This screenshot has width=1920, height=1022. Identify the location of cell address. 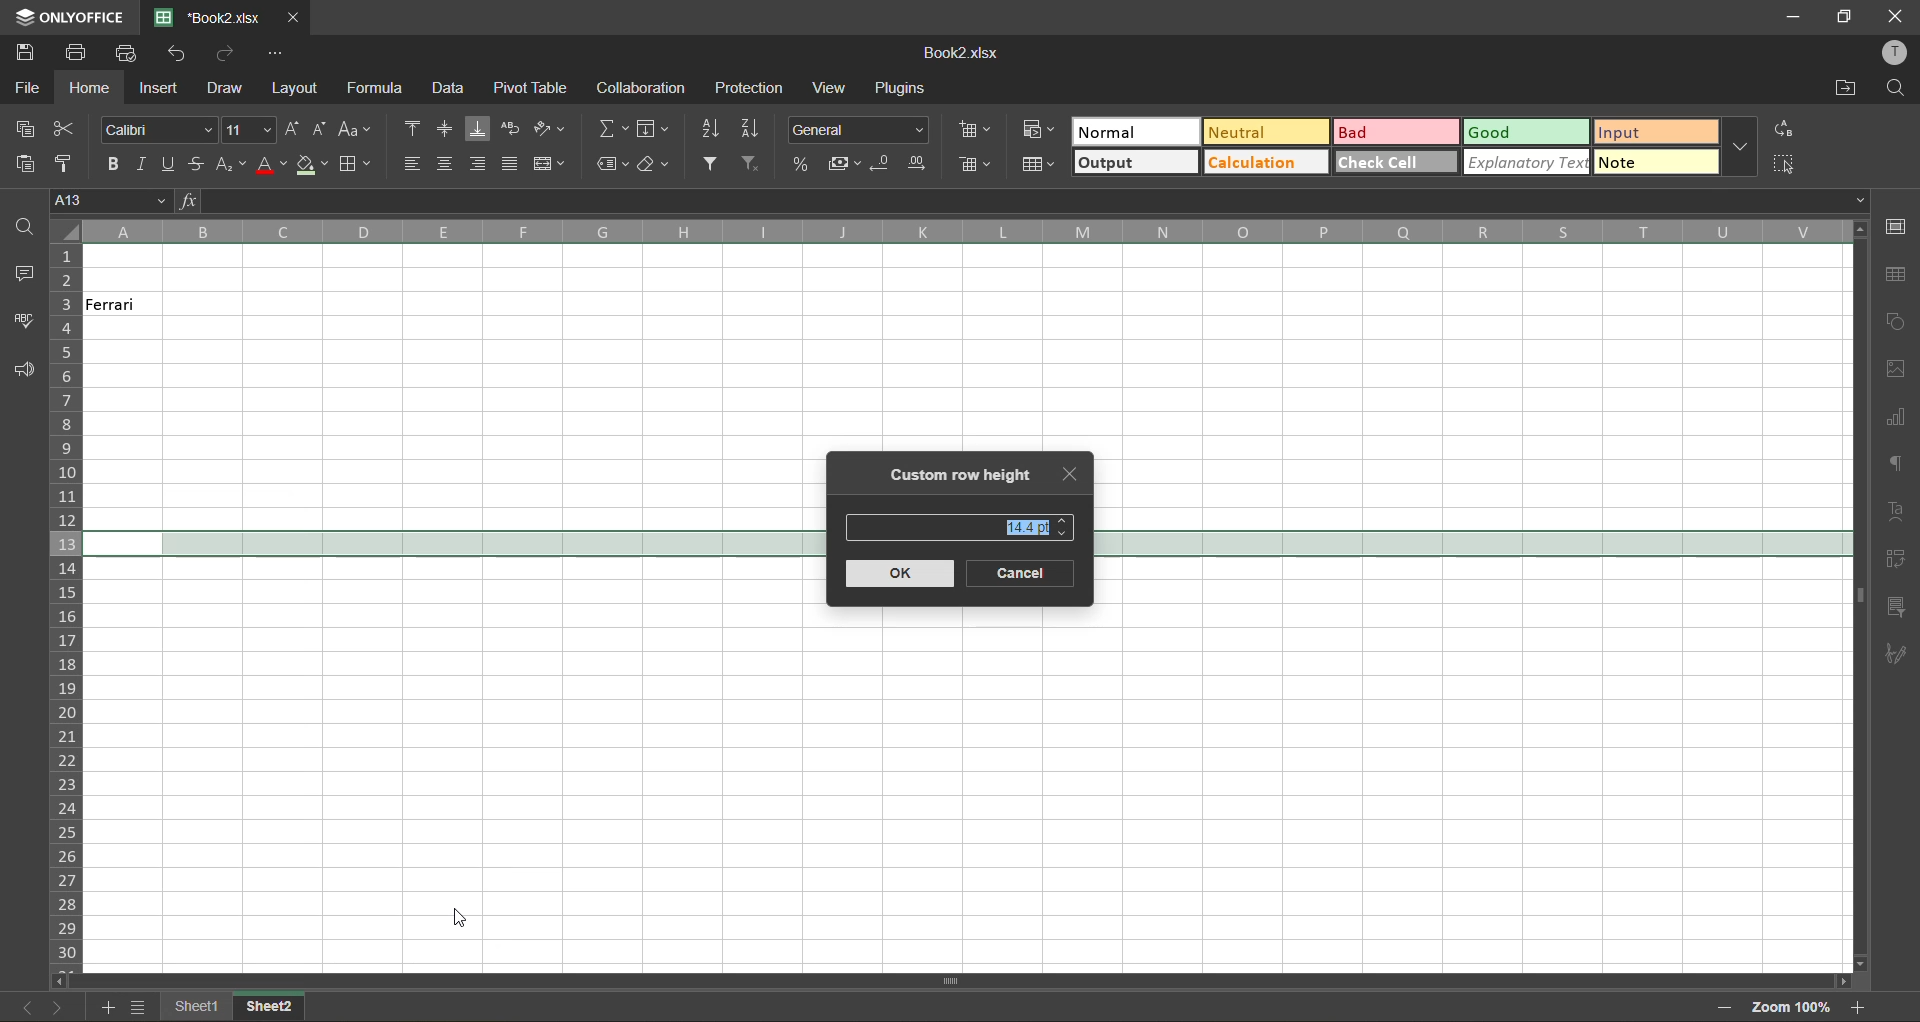
(111, 202).